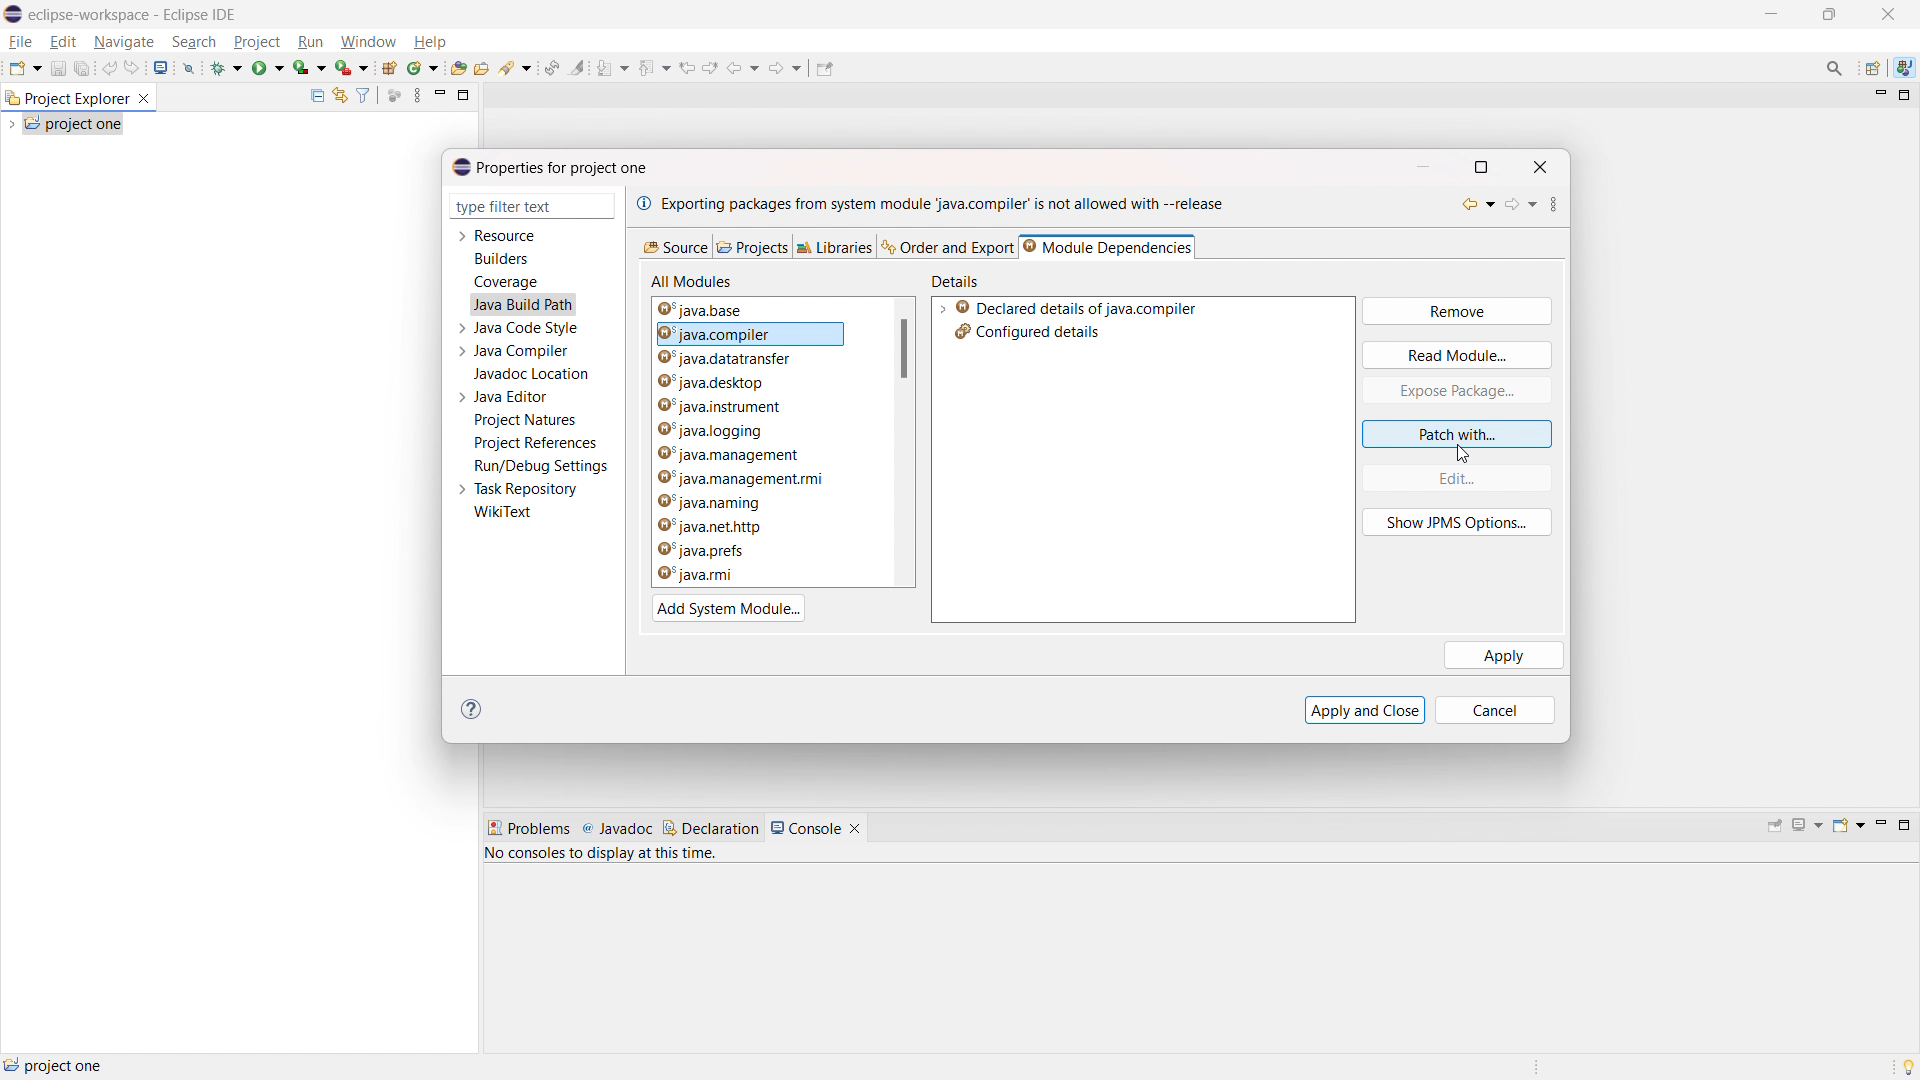 This screenshot has height=1080, width=1920. Describe the element at coordinates (462, 397) in the screenshot. I see `expand java editor` at that location.